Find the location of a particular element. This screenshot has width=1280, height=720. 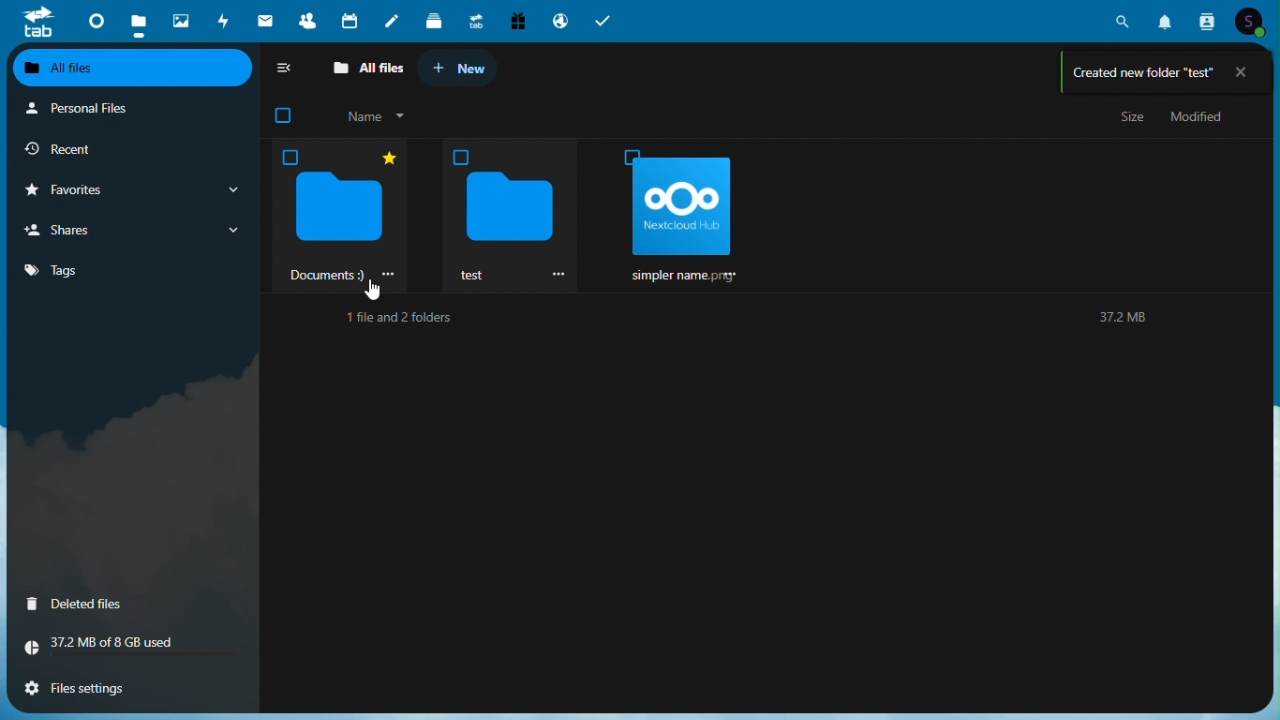

Account icon is located at coordinates (1255, 20).